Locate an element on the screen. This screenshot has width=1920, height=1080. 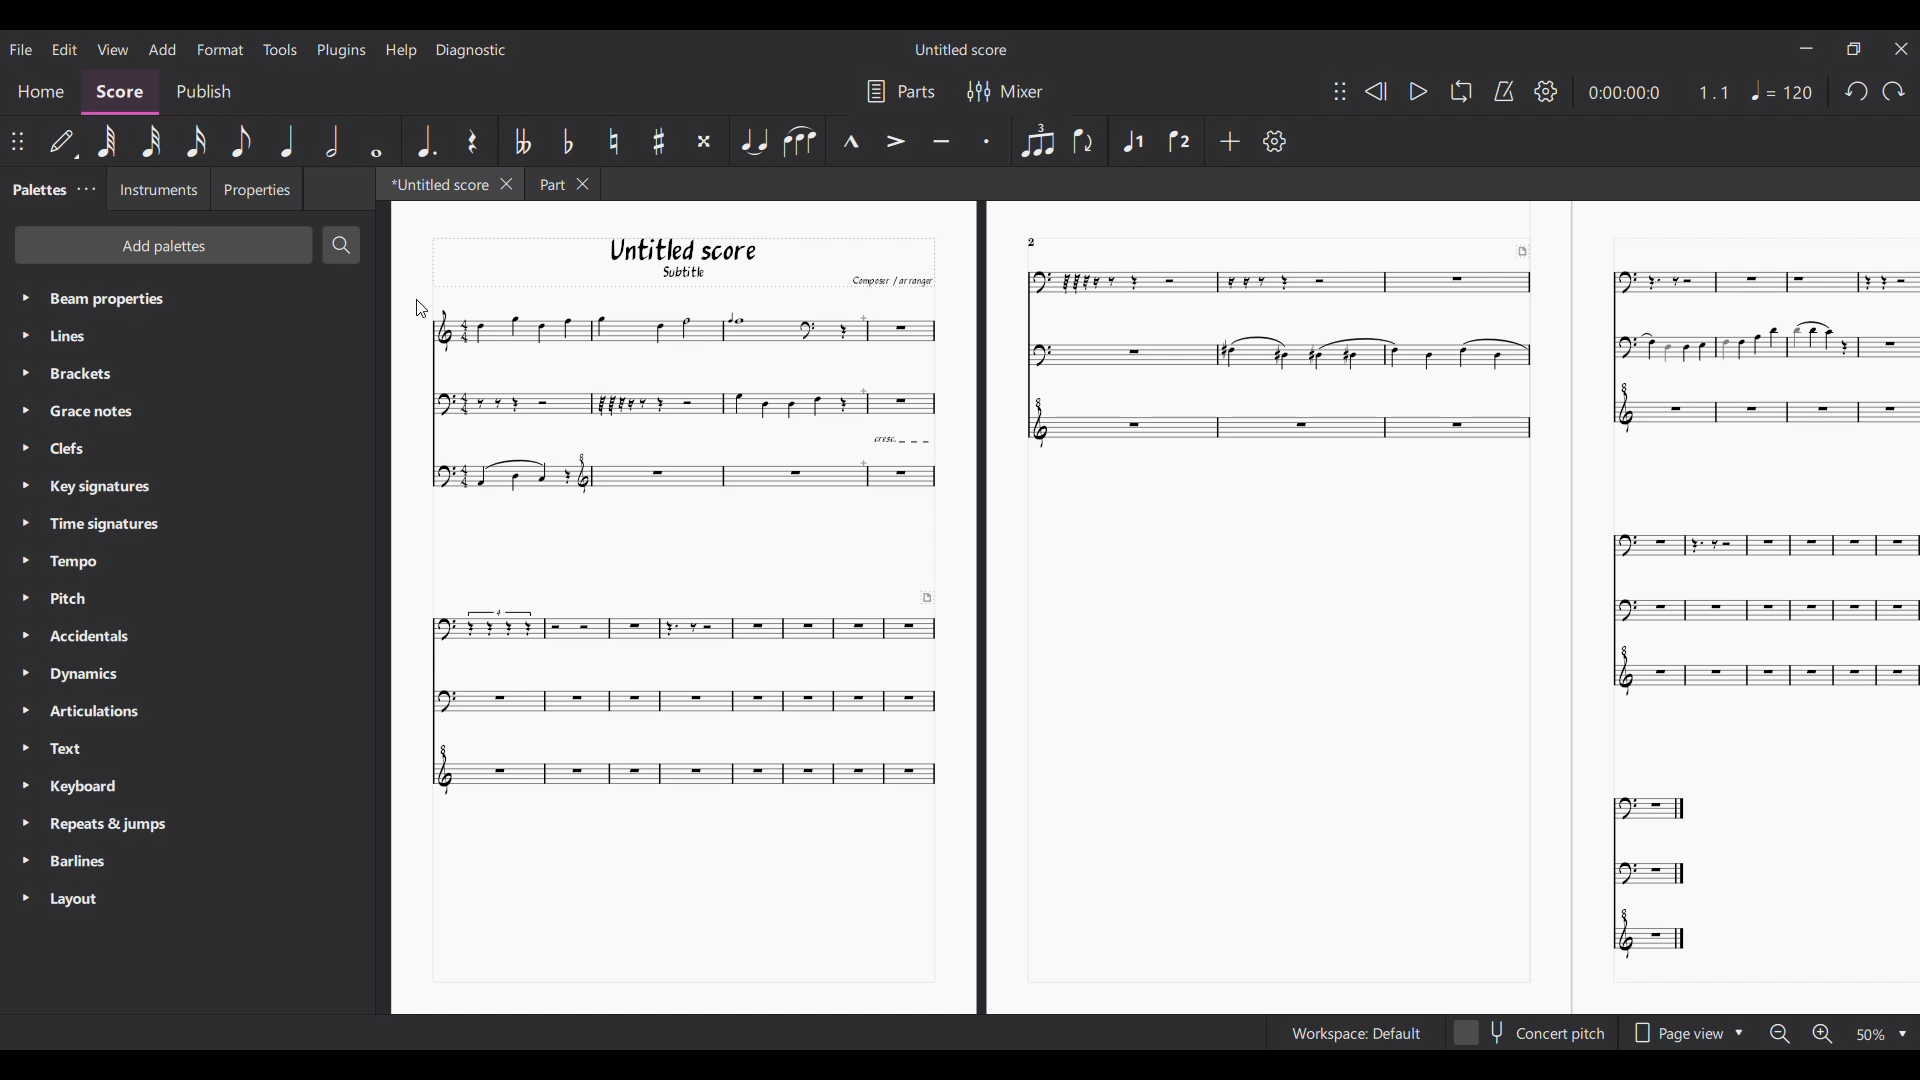
Score  is located at coordinates (121, 94).